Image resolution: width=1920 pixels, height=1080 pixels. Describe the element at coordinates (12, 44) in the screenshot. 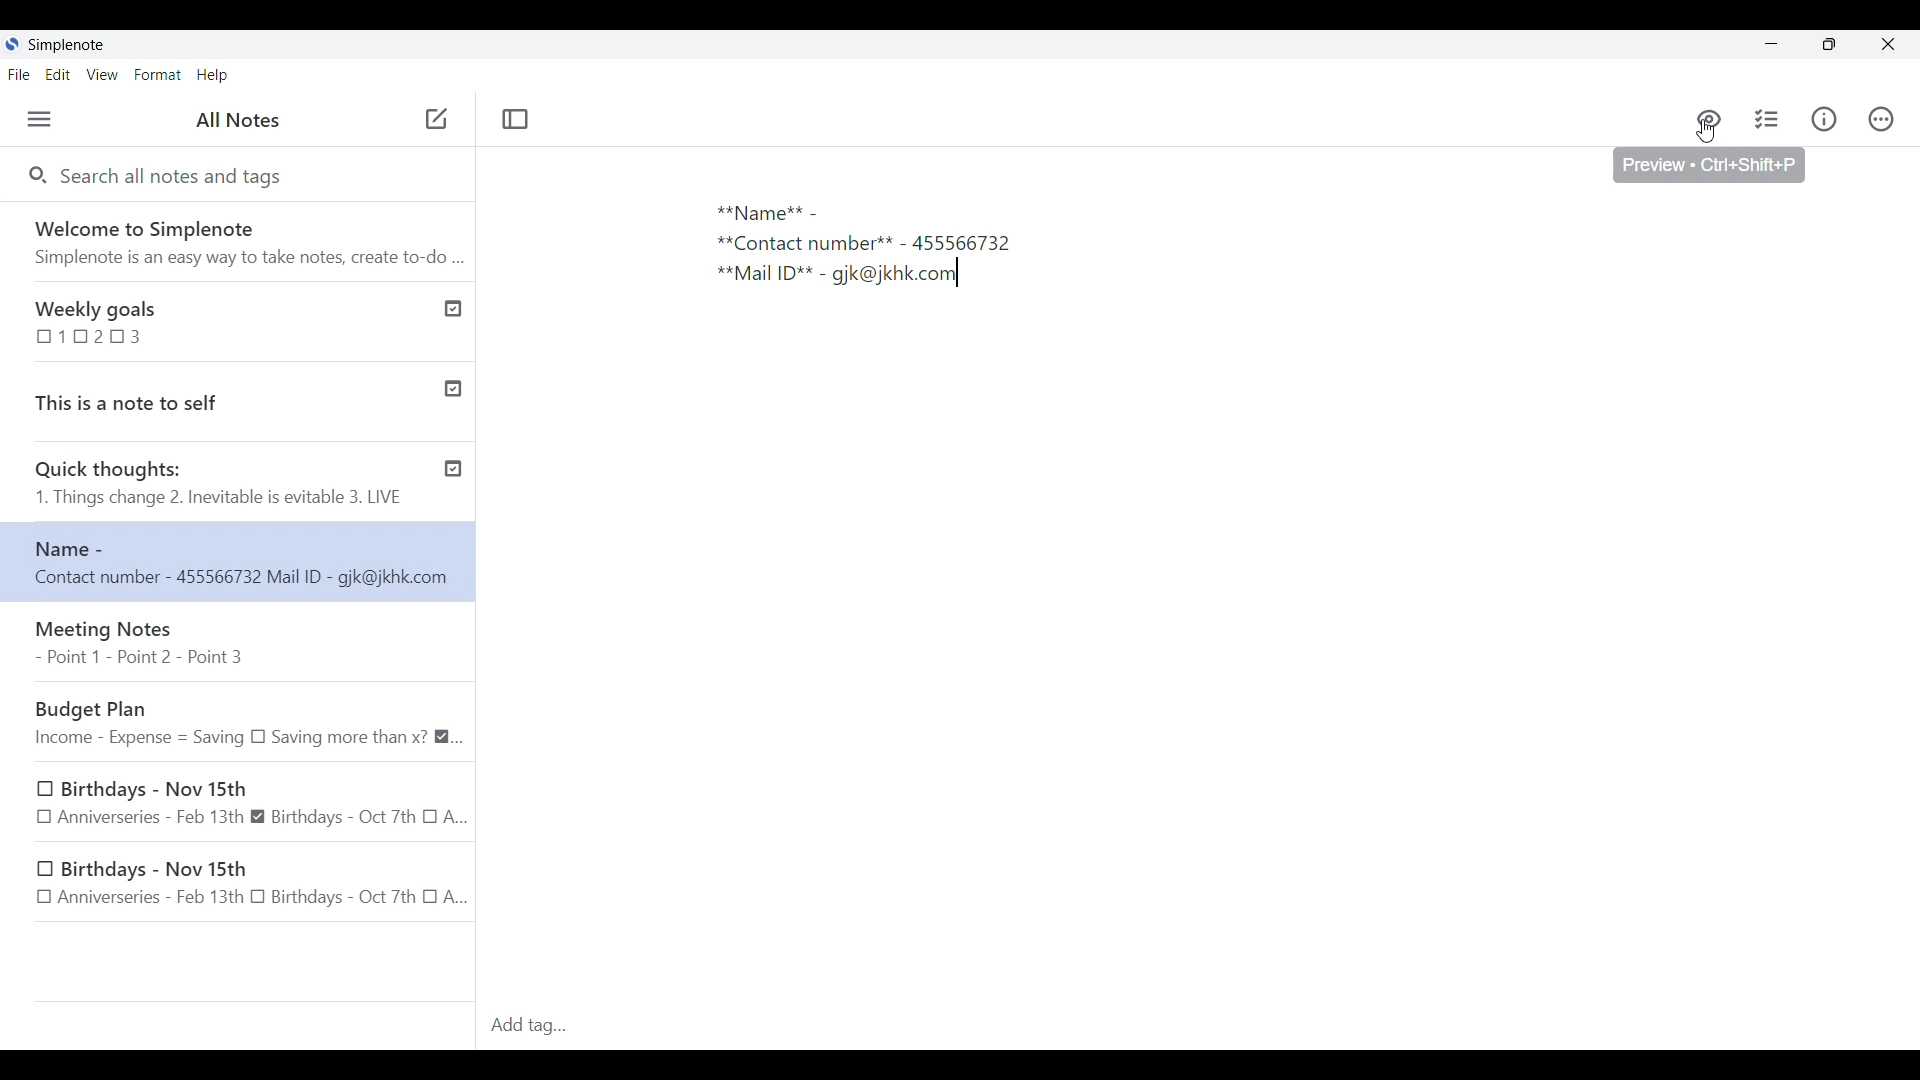

I see `Software logo` at that location.